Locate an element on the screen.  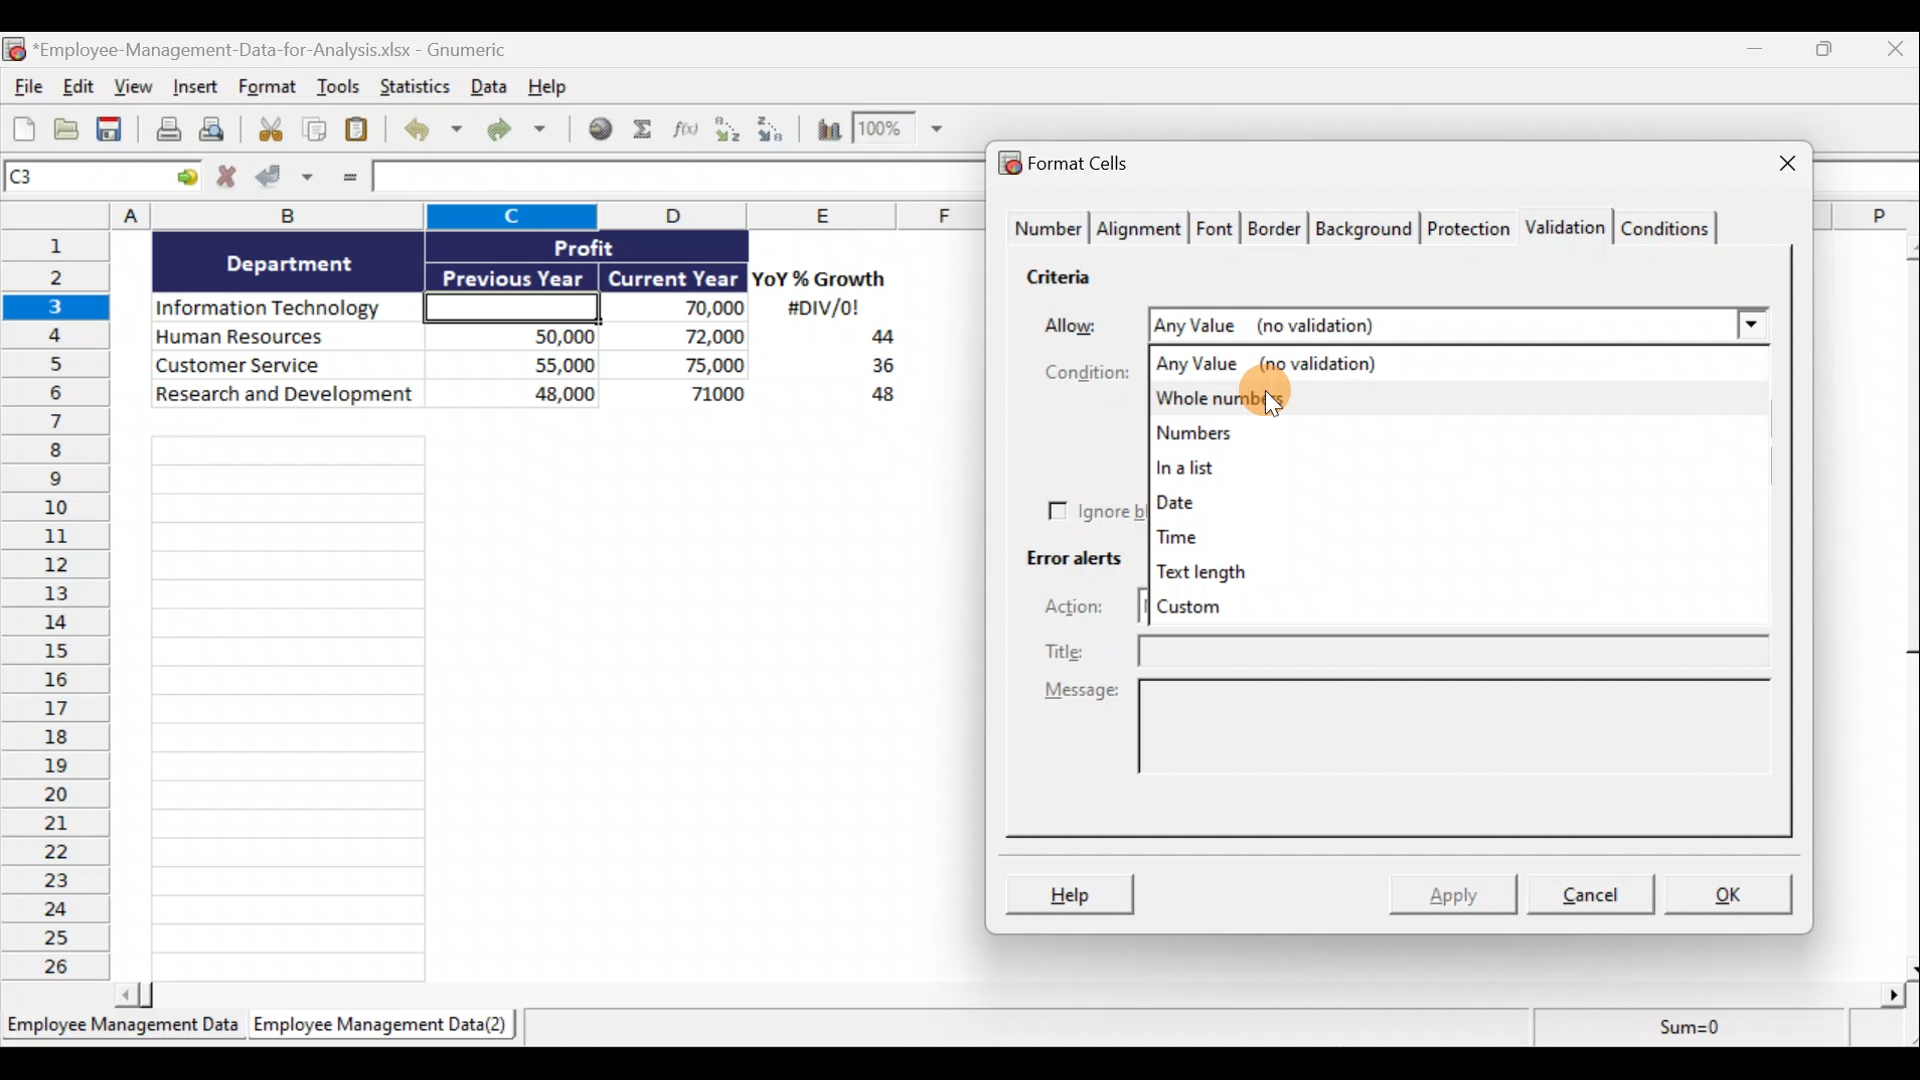
Department is located at coordinates (290, 262).